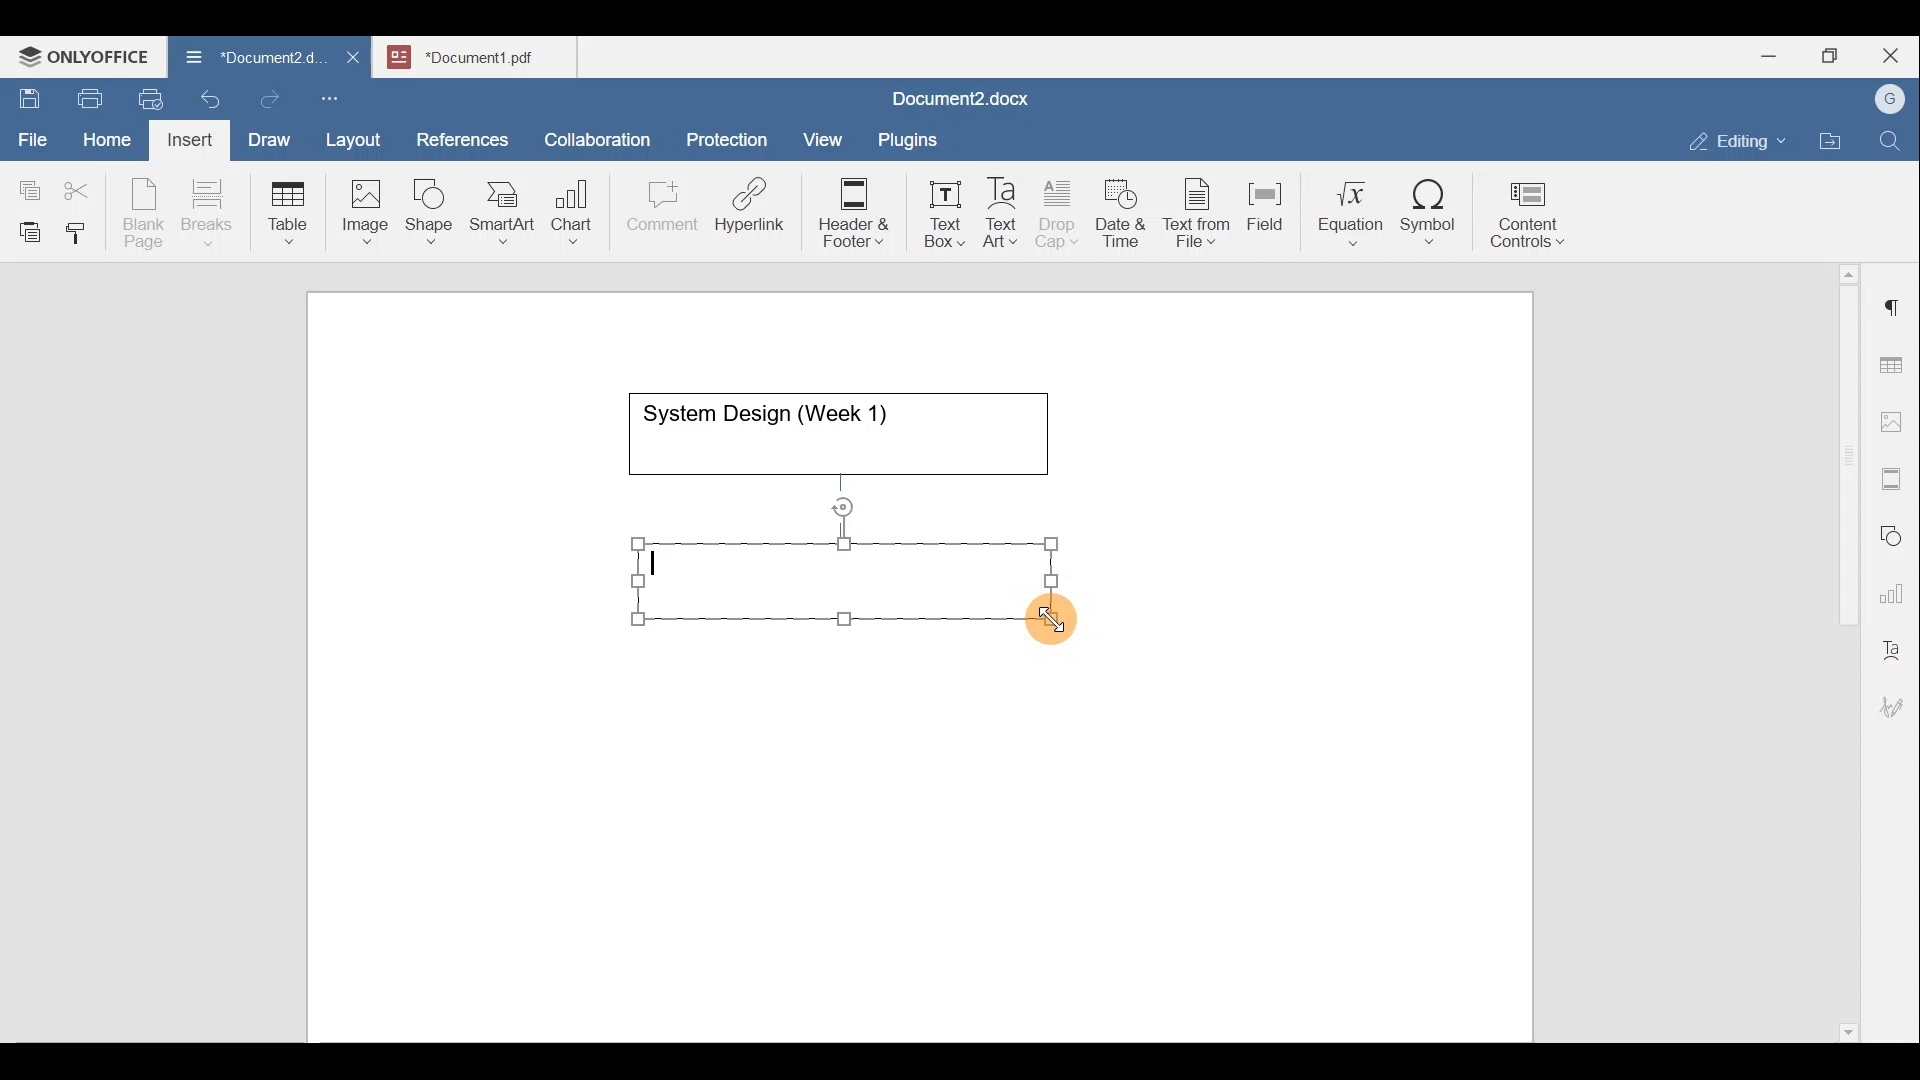 This screenshot has height=1080, width=1920. What do you see at coordinates (594, 129) in the screenshot?
I see `Collaboration` at bounding box center [594, 129].